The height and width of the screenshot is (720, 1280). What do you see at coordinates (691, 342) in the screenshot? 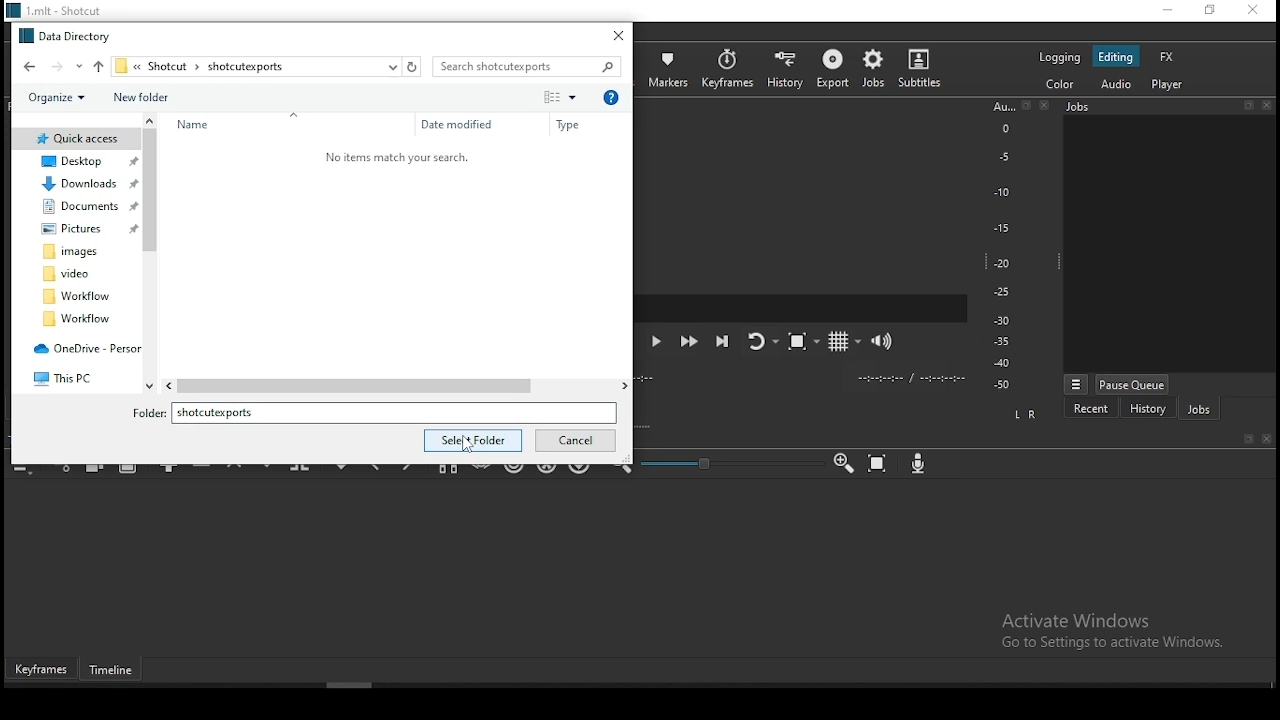
I see `play quickly forwards` at bounding box center [691, 342].